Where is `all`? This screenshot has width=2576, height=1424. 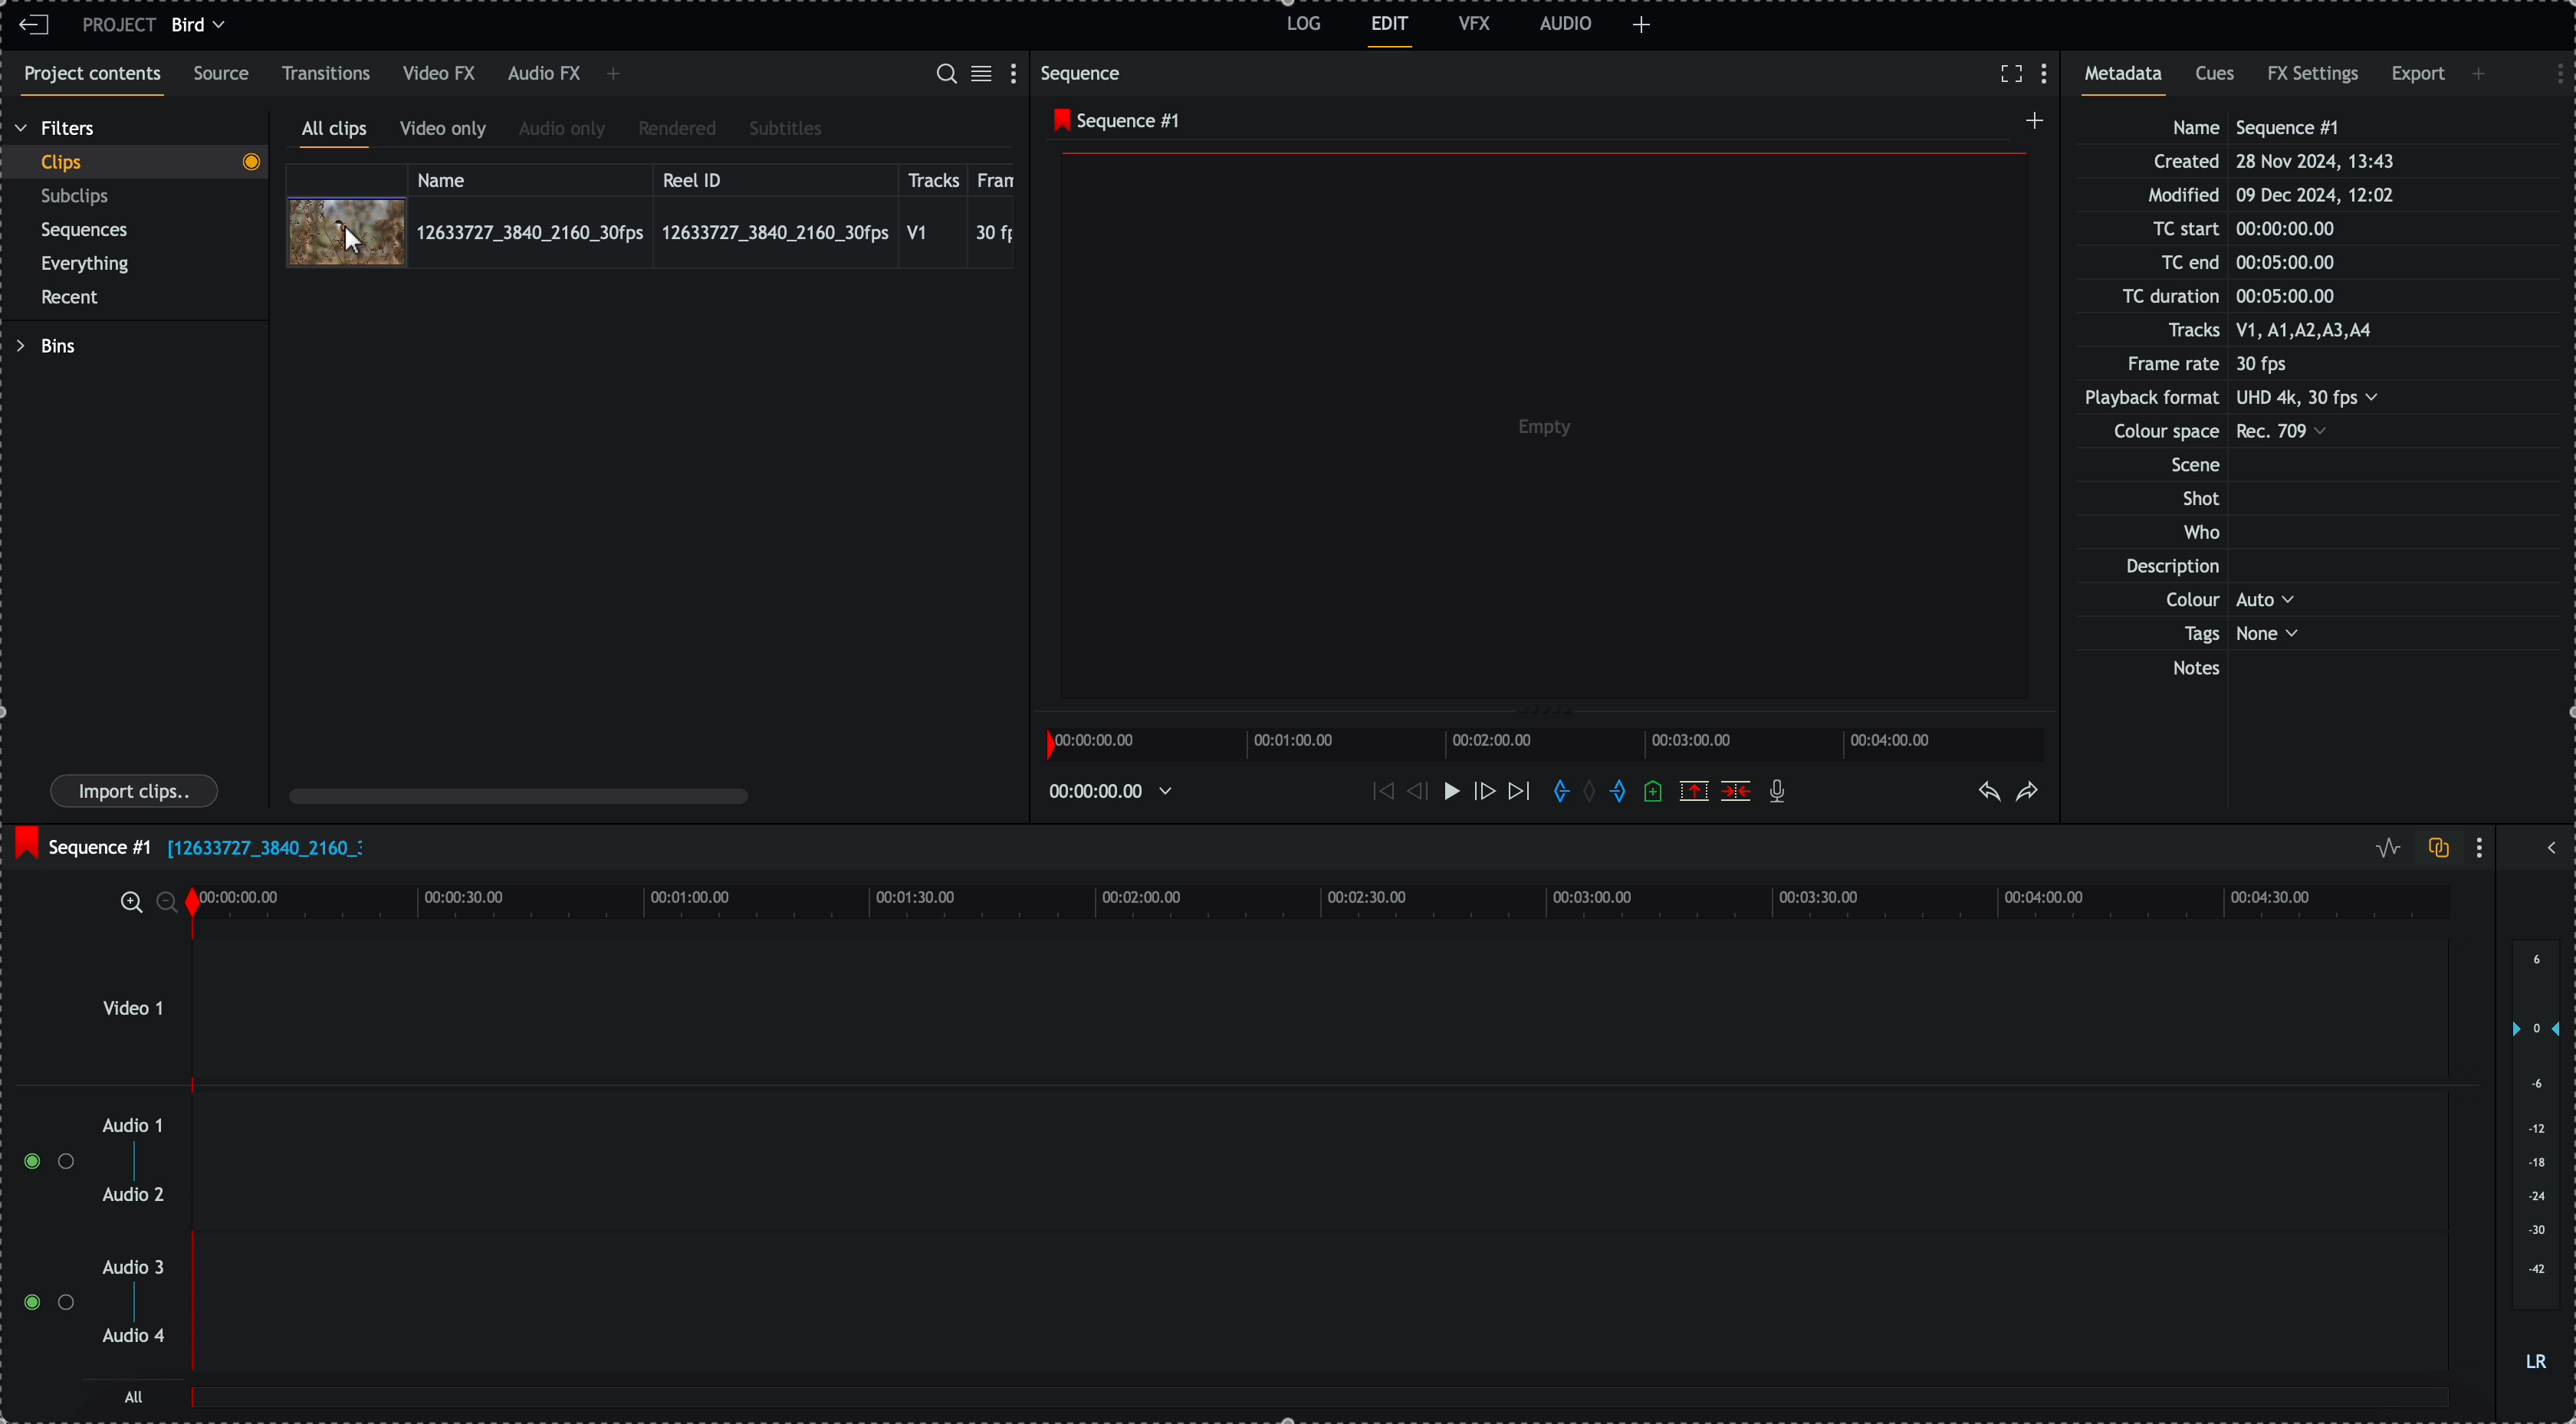
all is located at coordinates (1322, 1407).